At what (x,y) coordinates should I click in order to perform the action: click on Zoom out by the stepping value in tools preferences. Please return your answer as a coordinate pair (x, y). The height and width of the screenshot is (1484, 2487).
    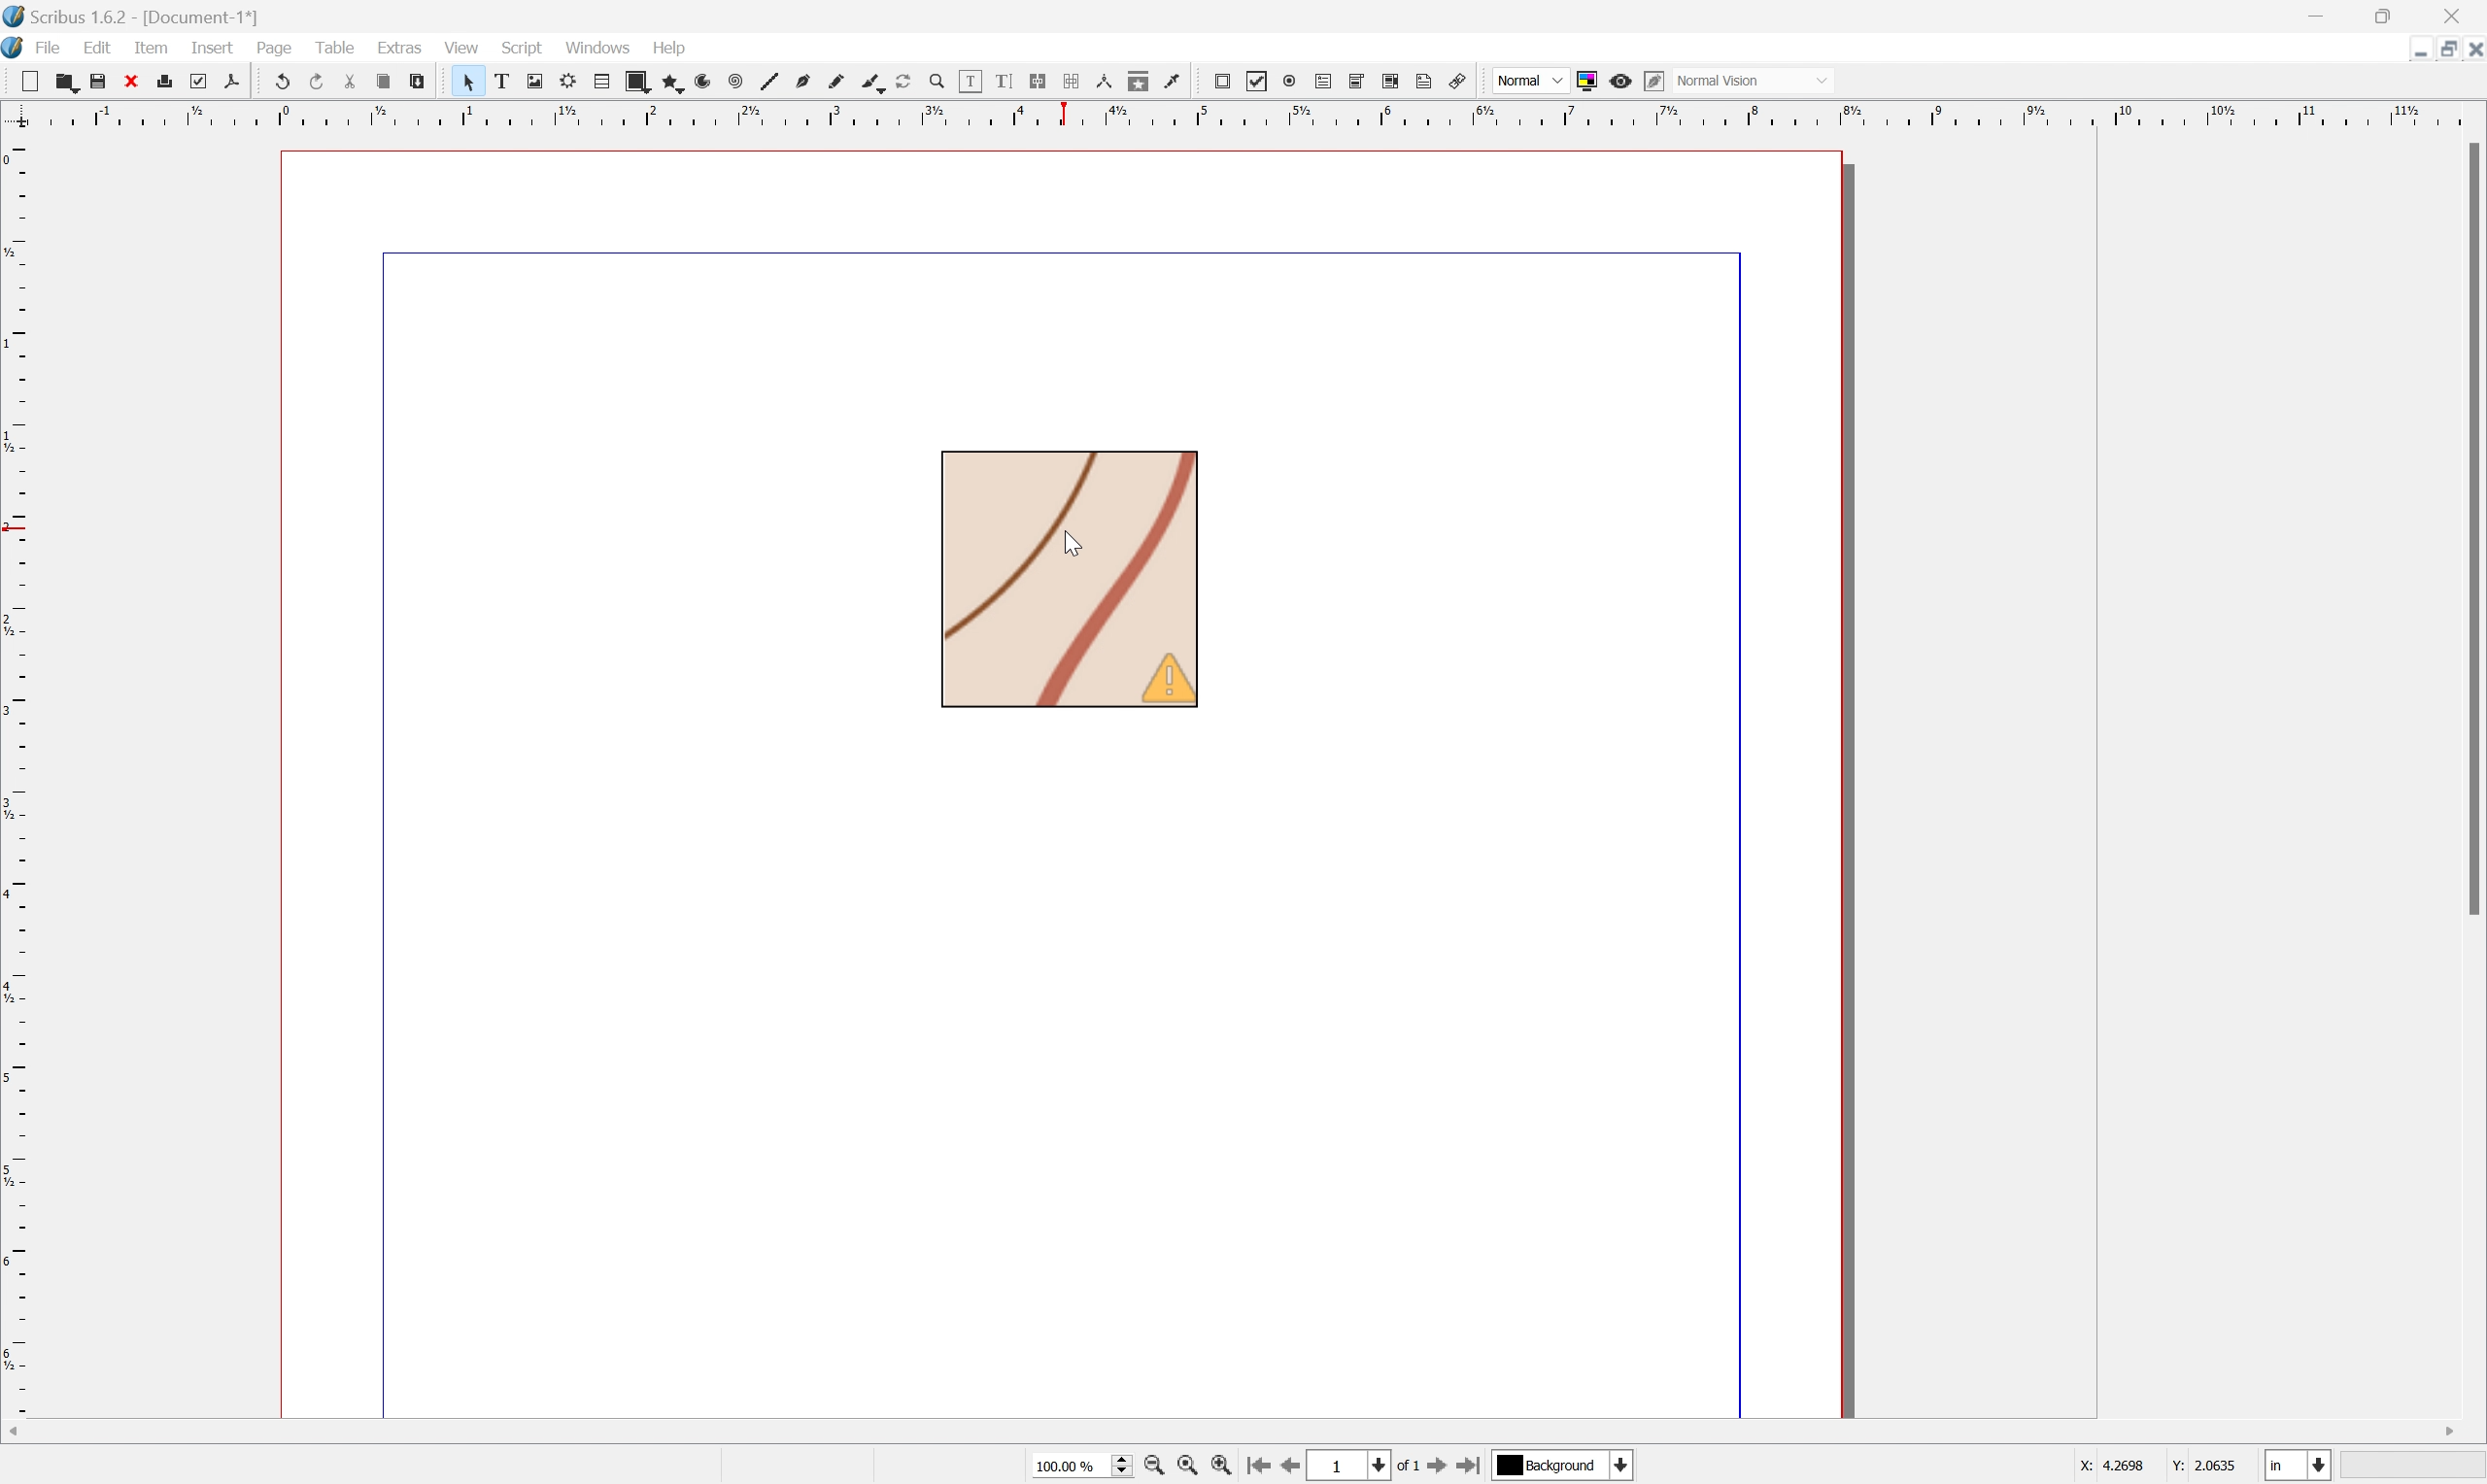
    Looking at the image, I should click on (1153, 1469).